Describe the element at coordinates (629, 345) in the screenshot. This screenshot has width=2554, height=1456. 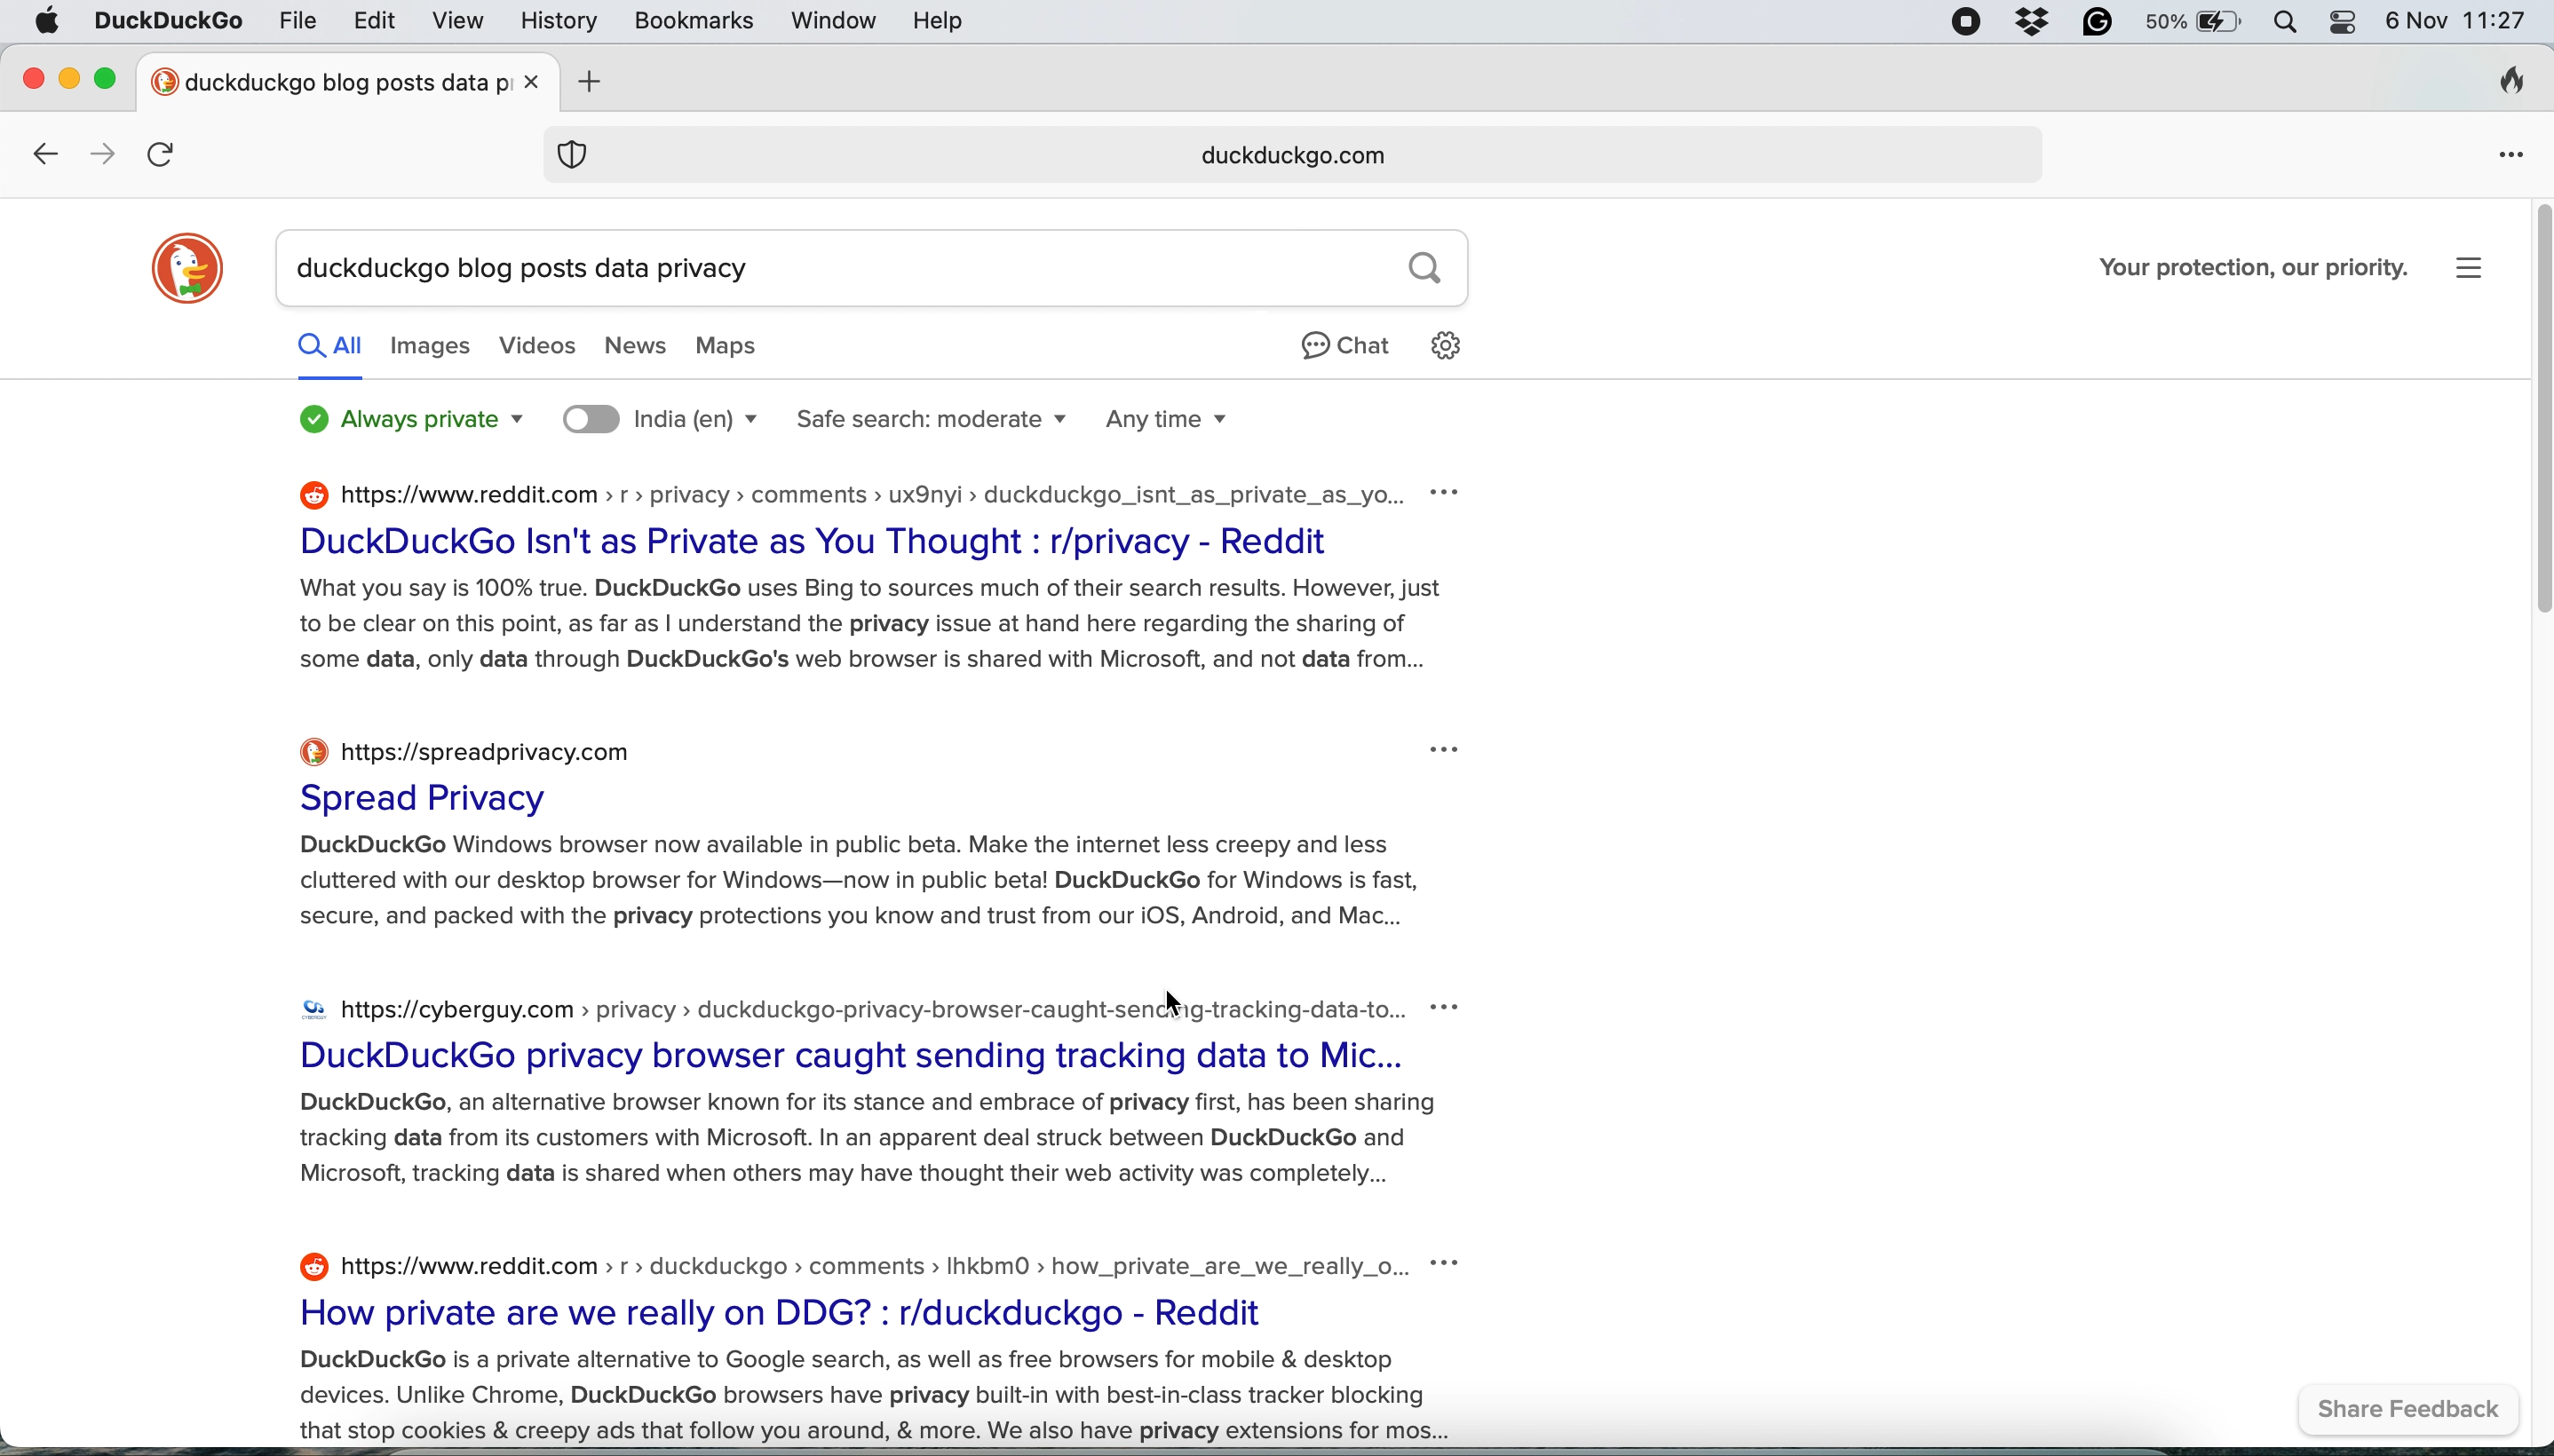
I see `news` at that location.